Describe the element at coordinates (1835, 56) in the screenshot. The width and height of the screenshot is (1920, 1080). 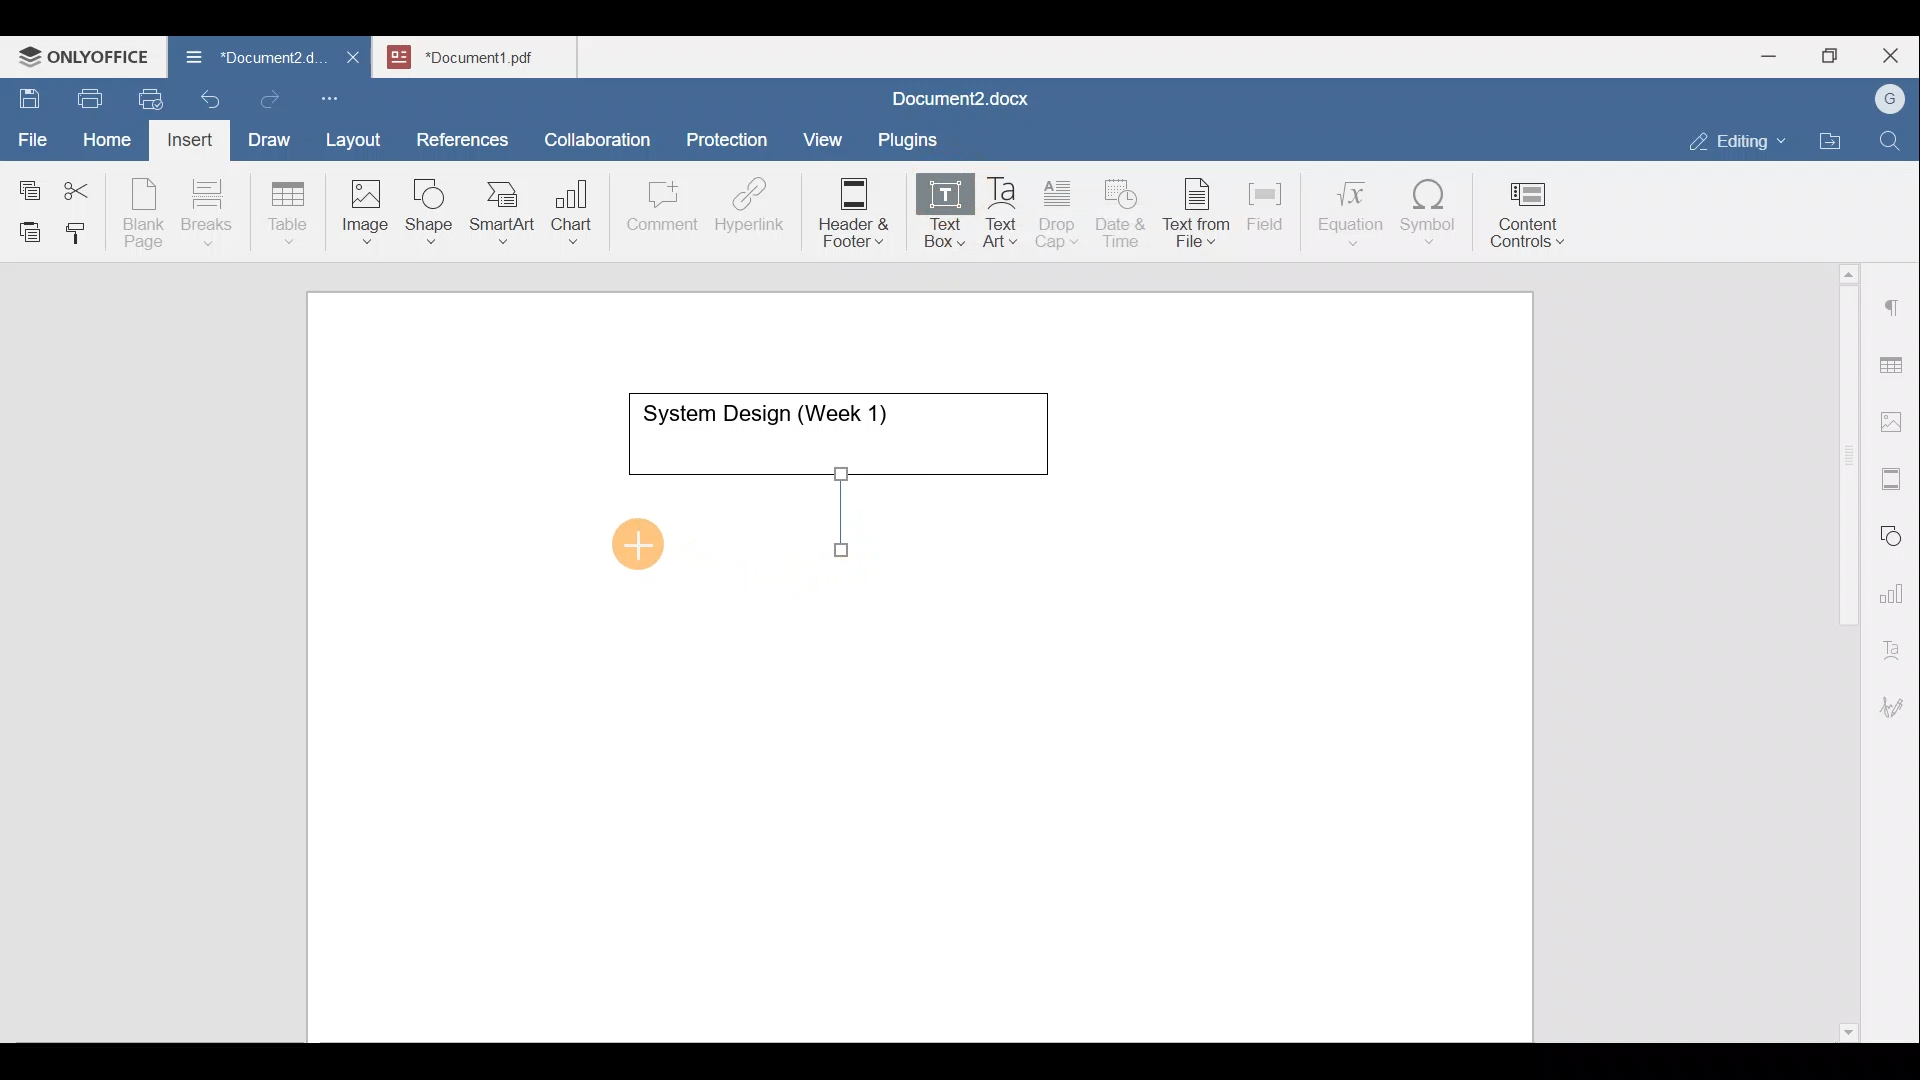
I see `Maximize` at that location.